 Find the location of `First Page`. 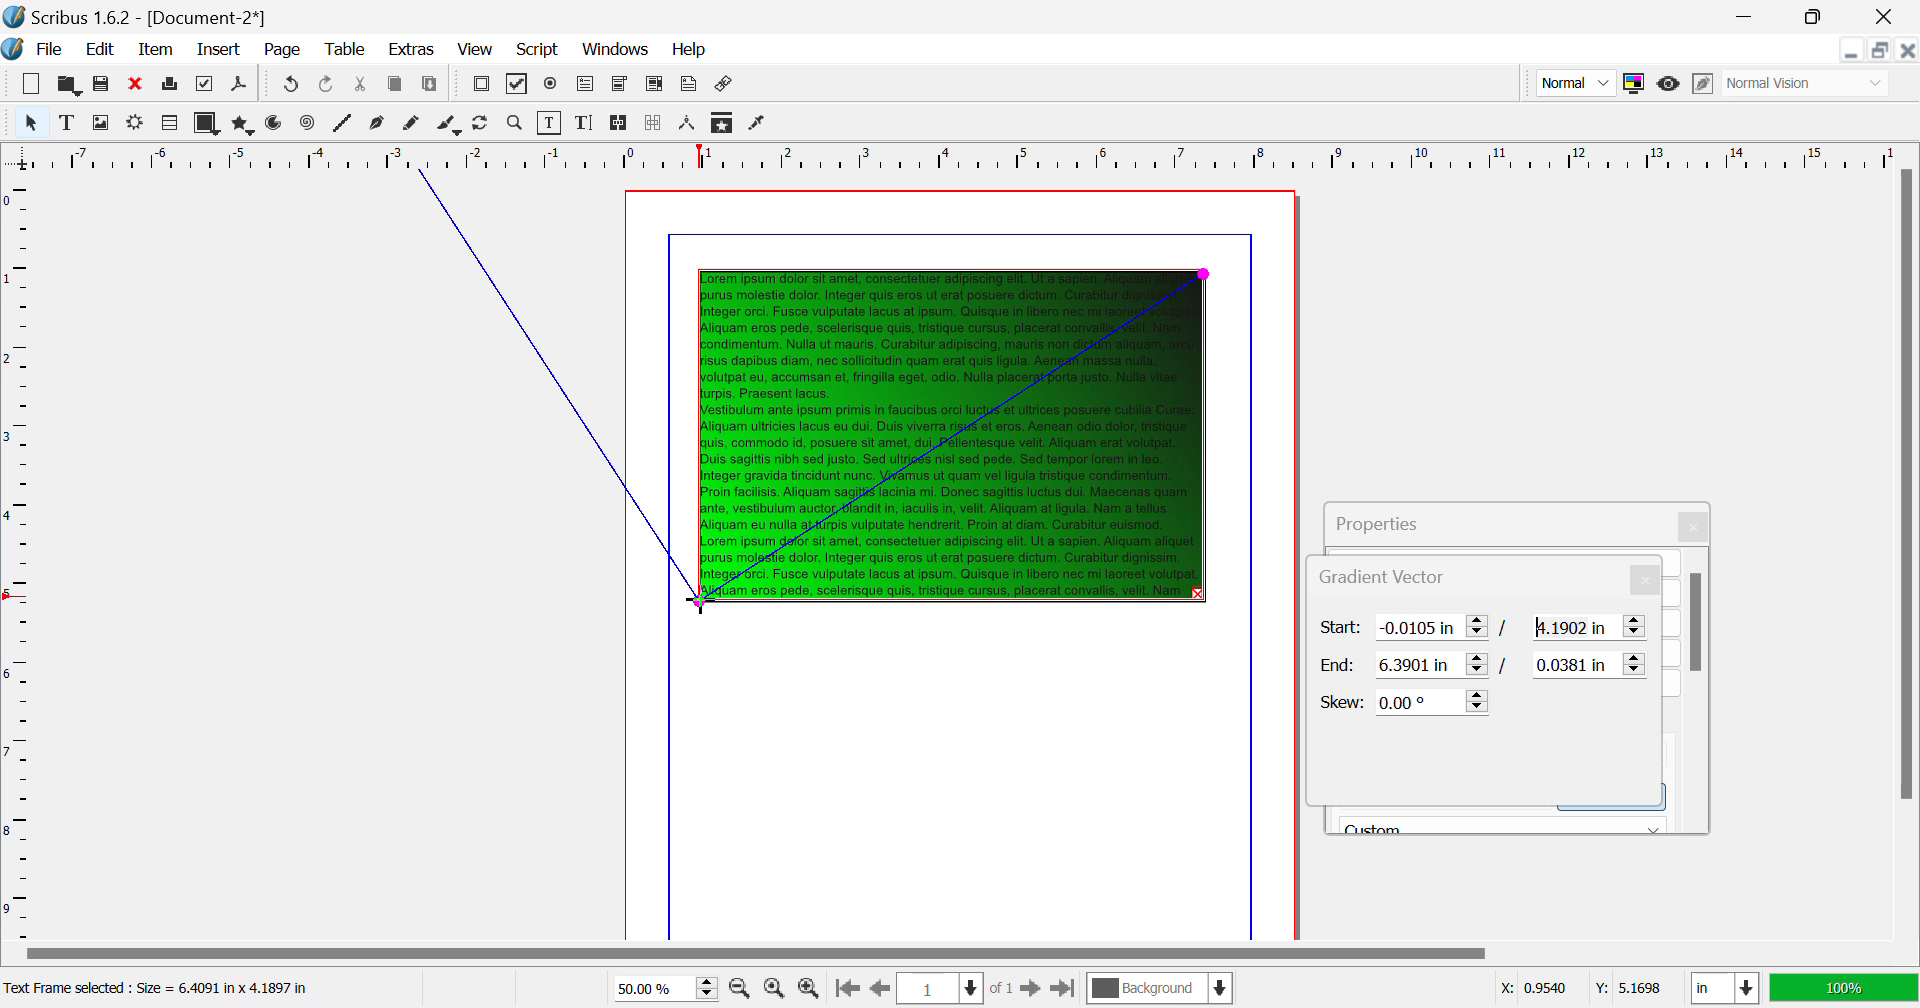

First Page is located at coordinates (845, 990).